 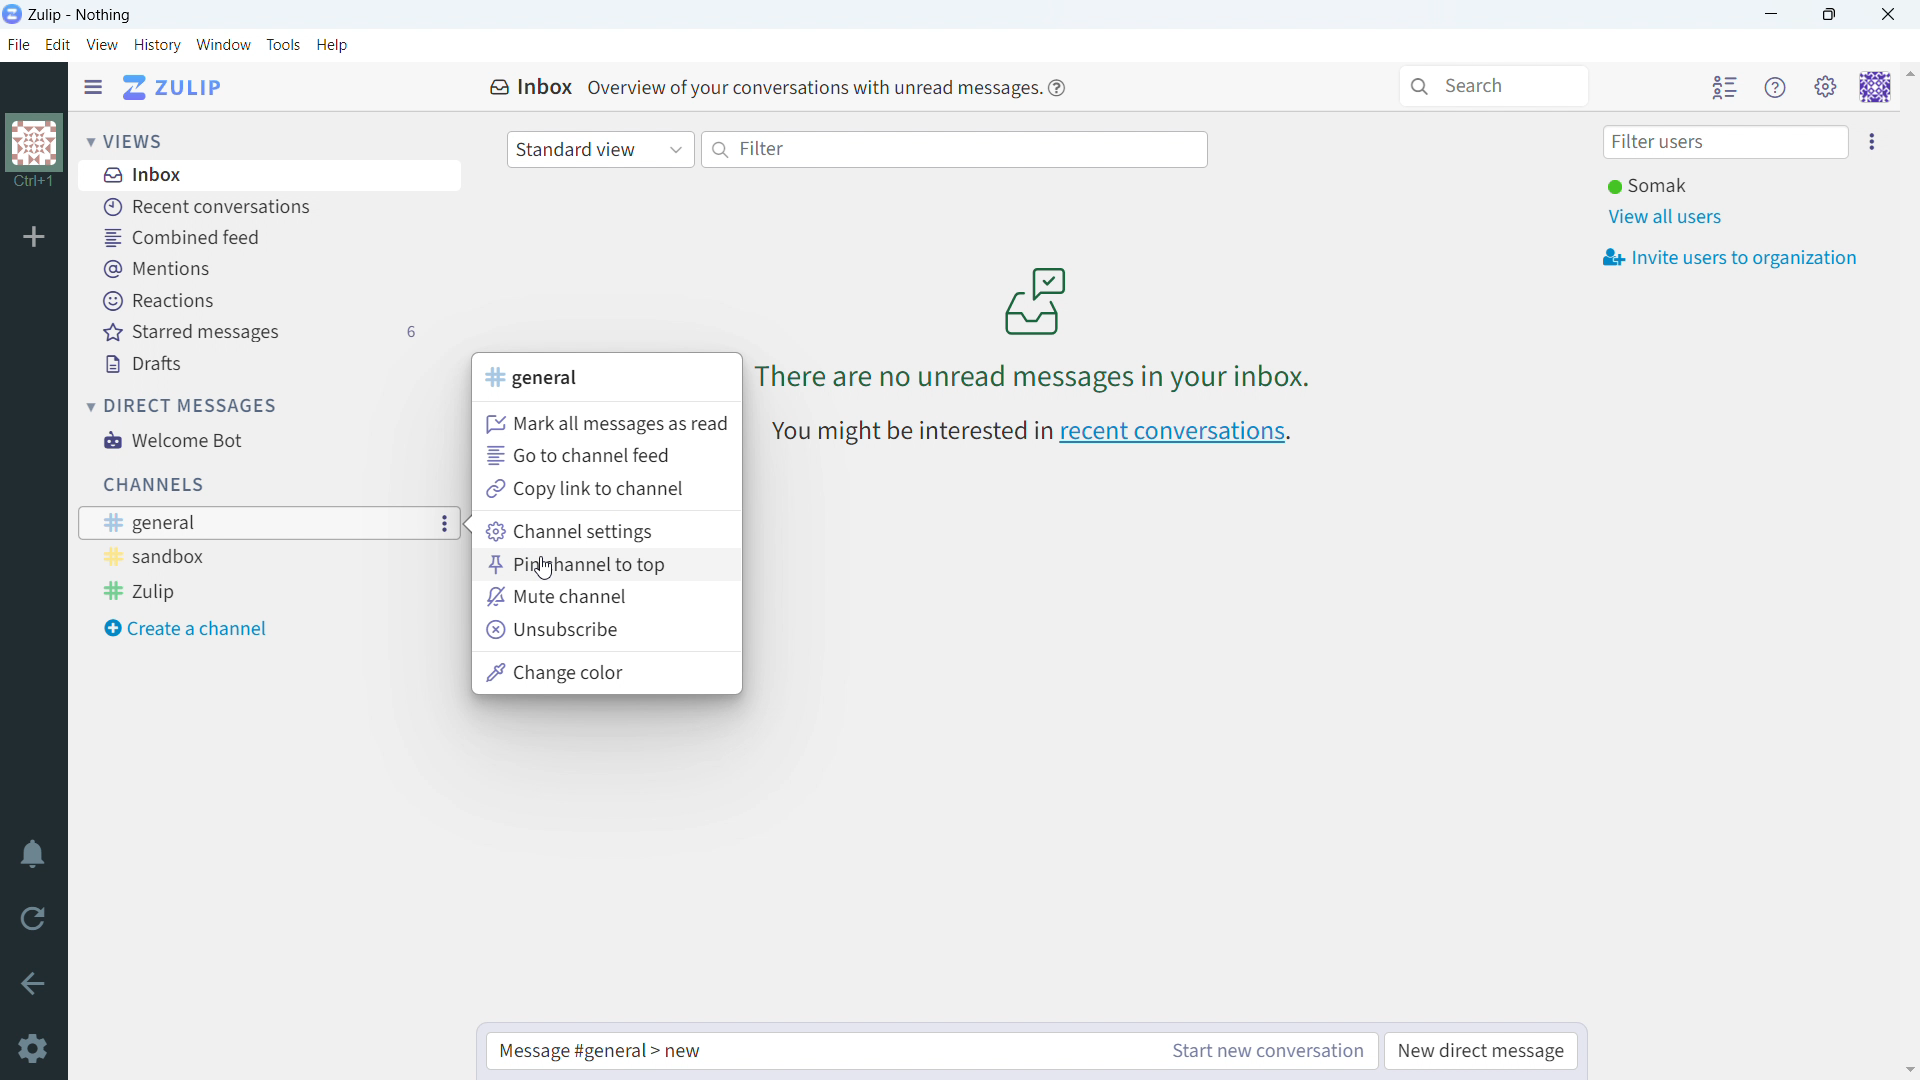 What do you see at coordinates (32, 1048) in the screenshot?
I see `settings` at bounding box center [32, 1048].